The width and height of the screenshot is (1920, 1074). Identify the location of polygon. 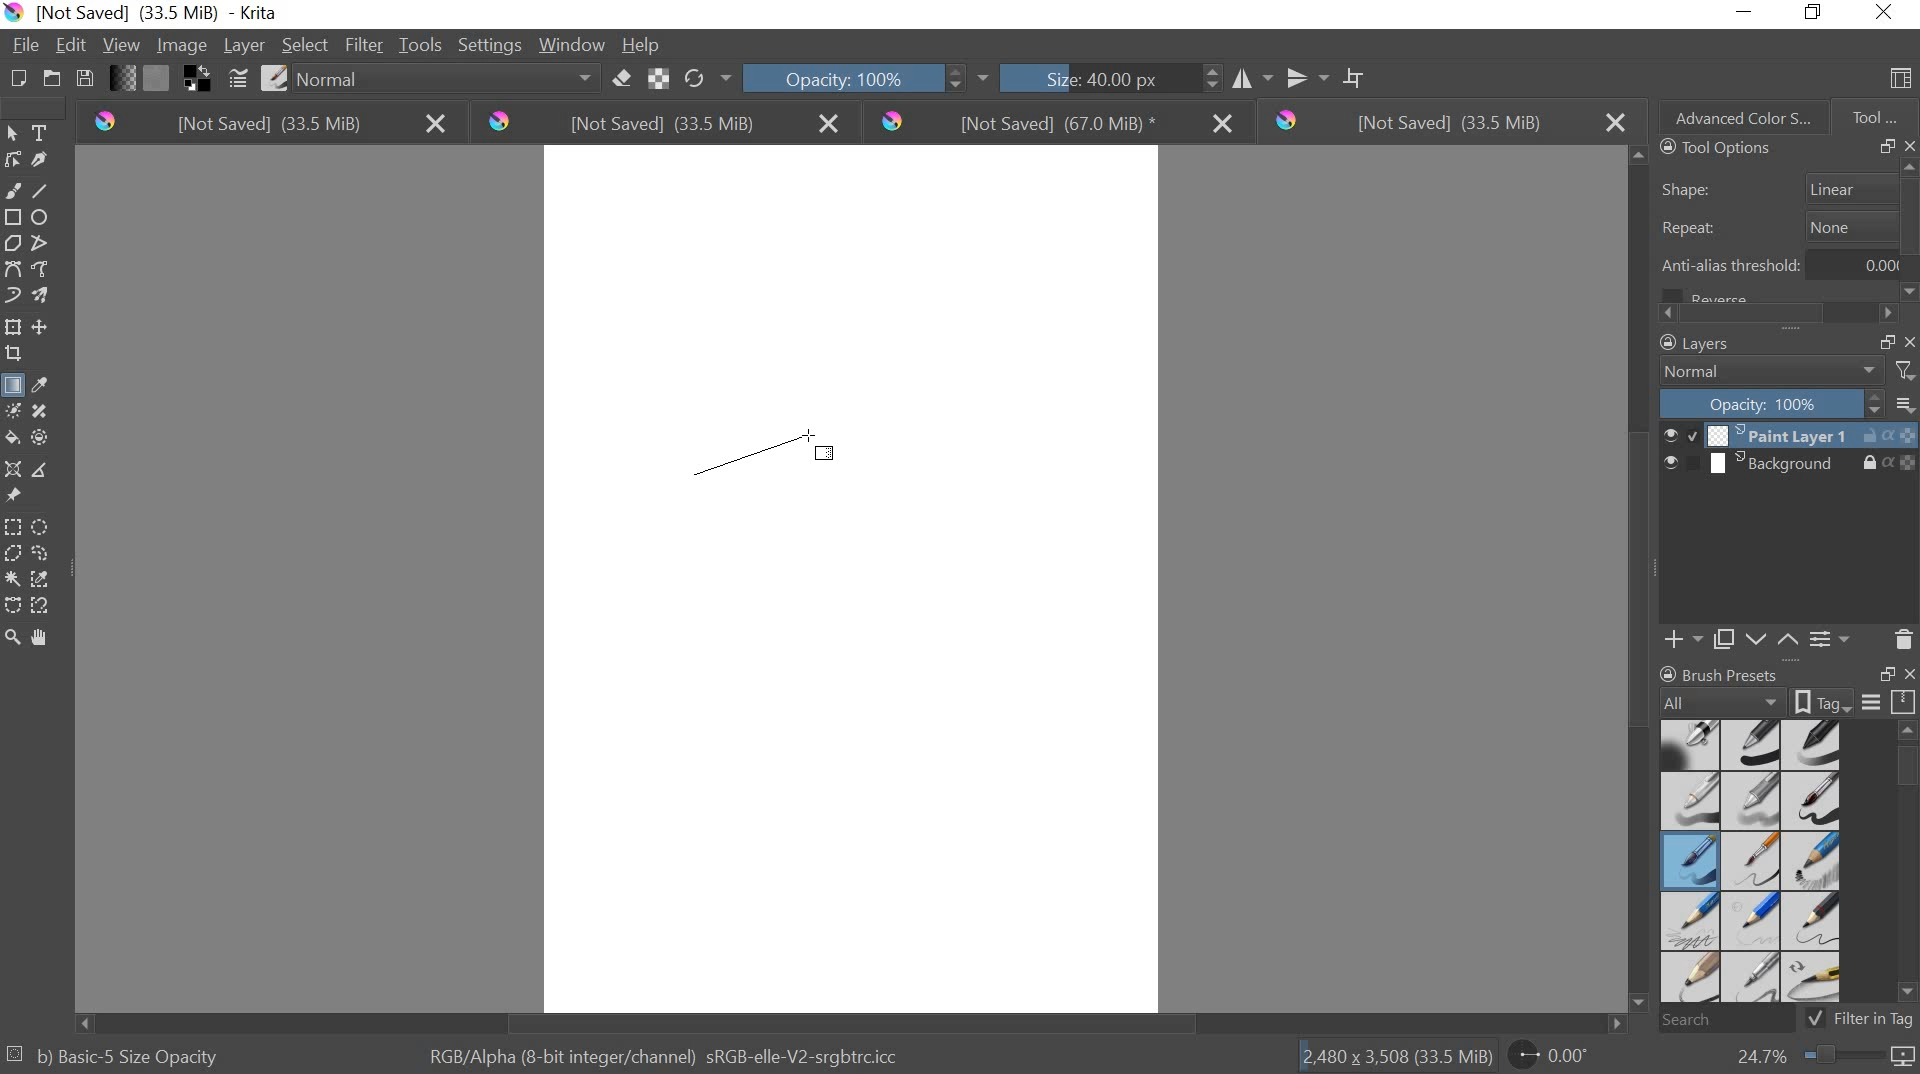
(14, 242).